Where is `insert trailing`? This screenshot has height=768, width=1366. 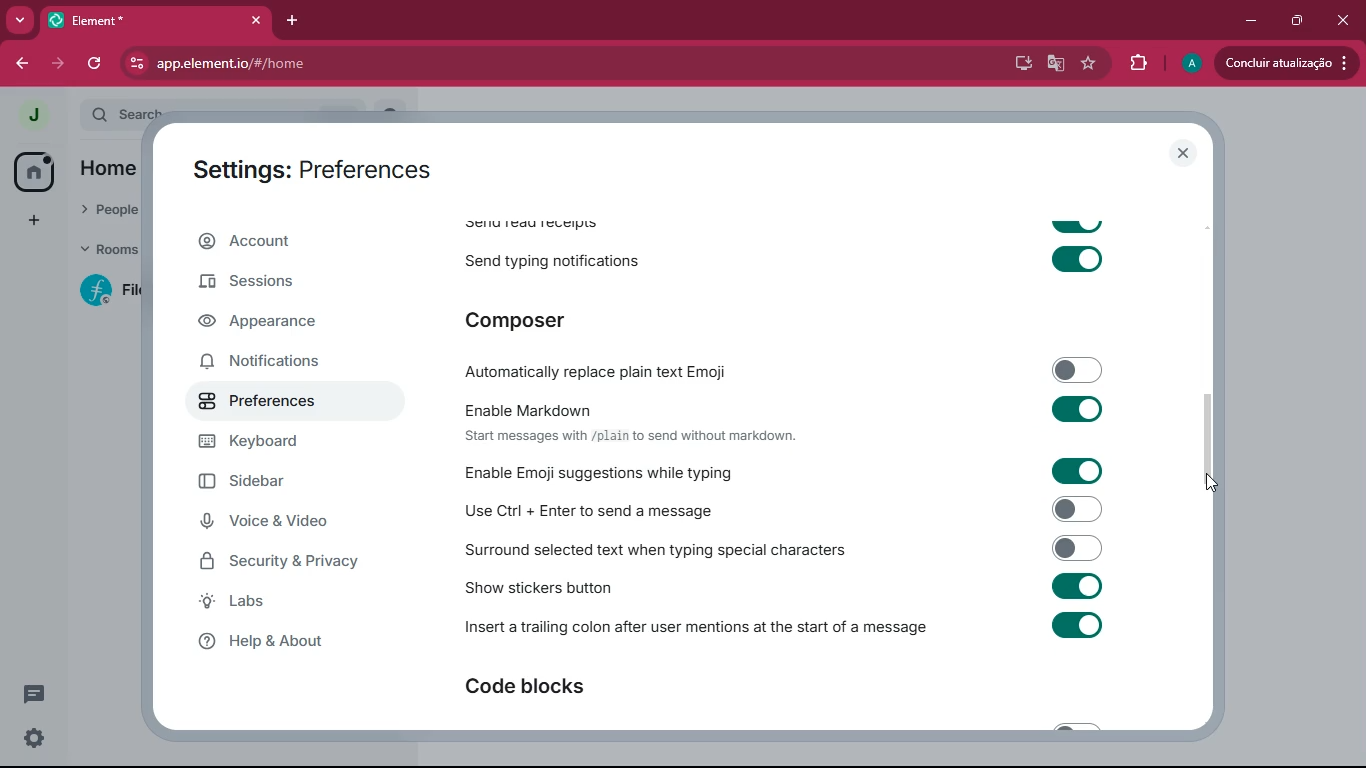
insert trailing is located at coordinates (787, 628).